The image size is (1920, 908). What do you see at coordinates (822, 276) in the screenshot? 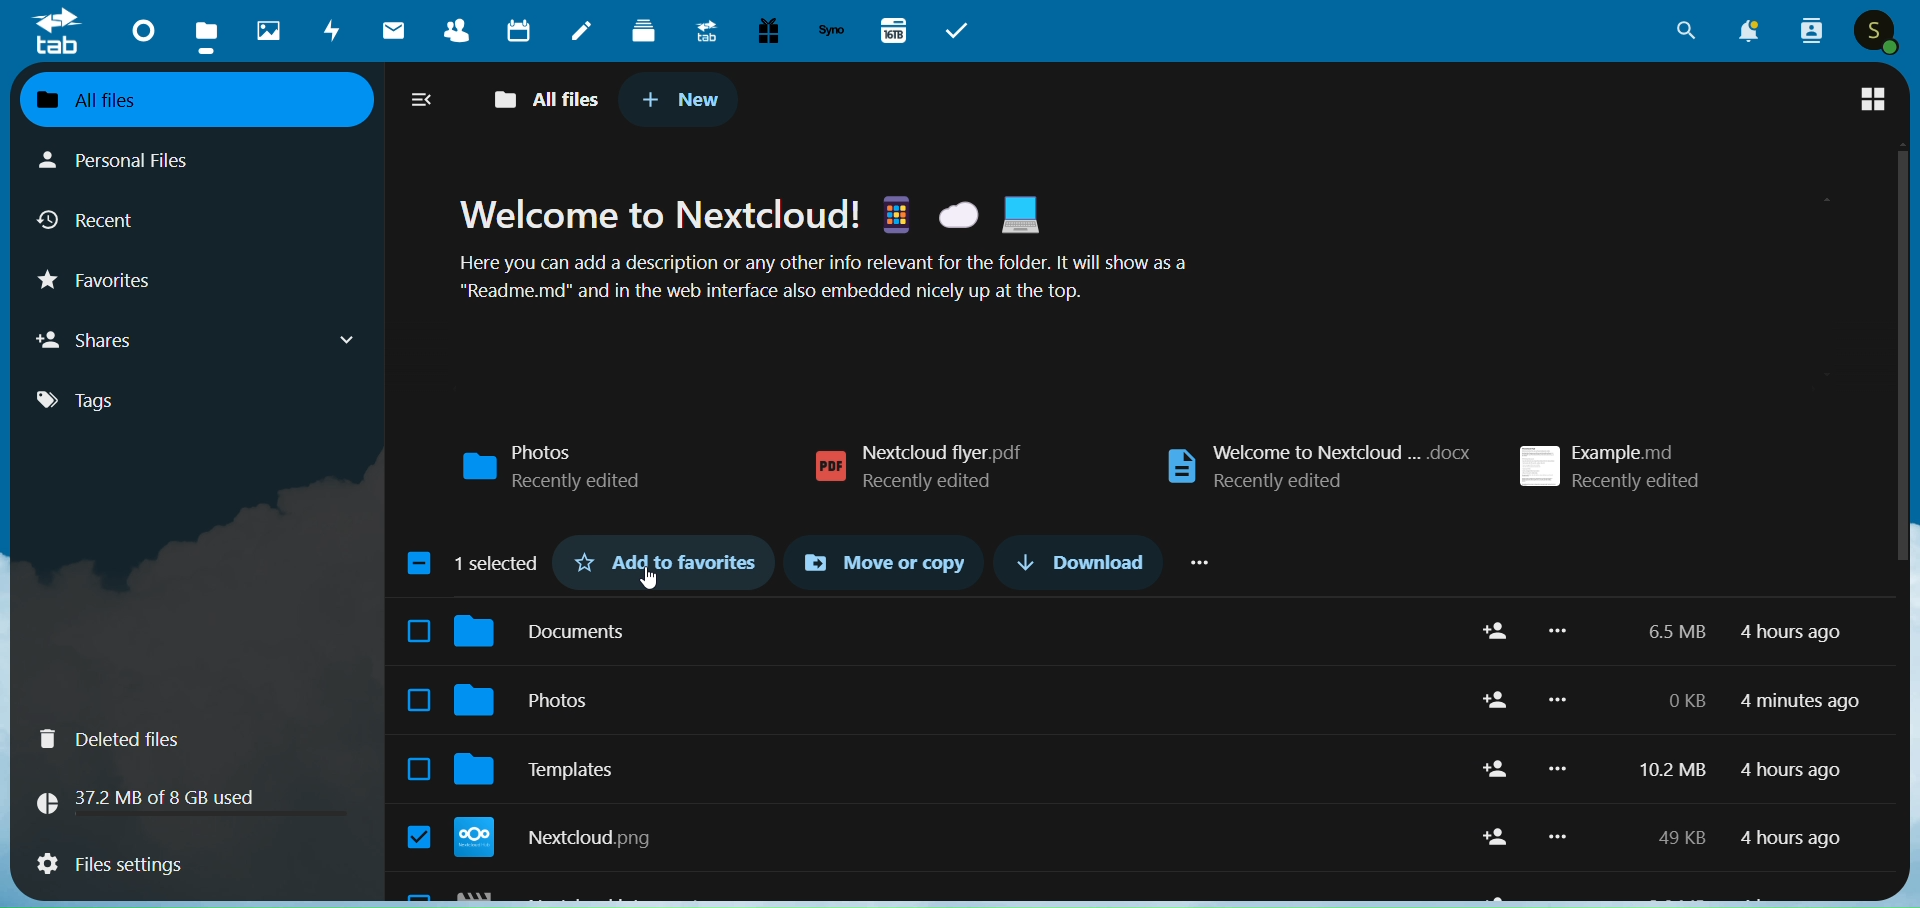
I see `Here you can add a description or any other info relevant for the folder. It will show as a "Readme.md" and in the web interface also embedded nicely up at the top.` at bounding box center [822, 276].